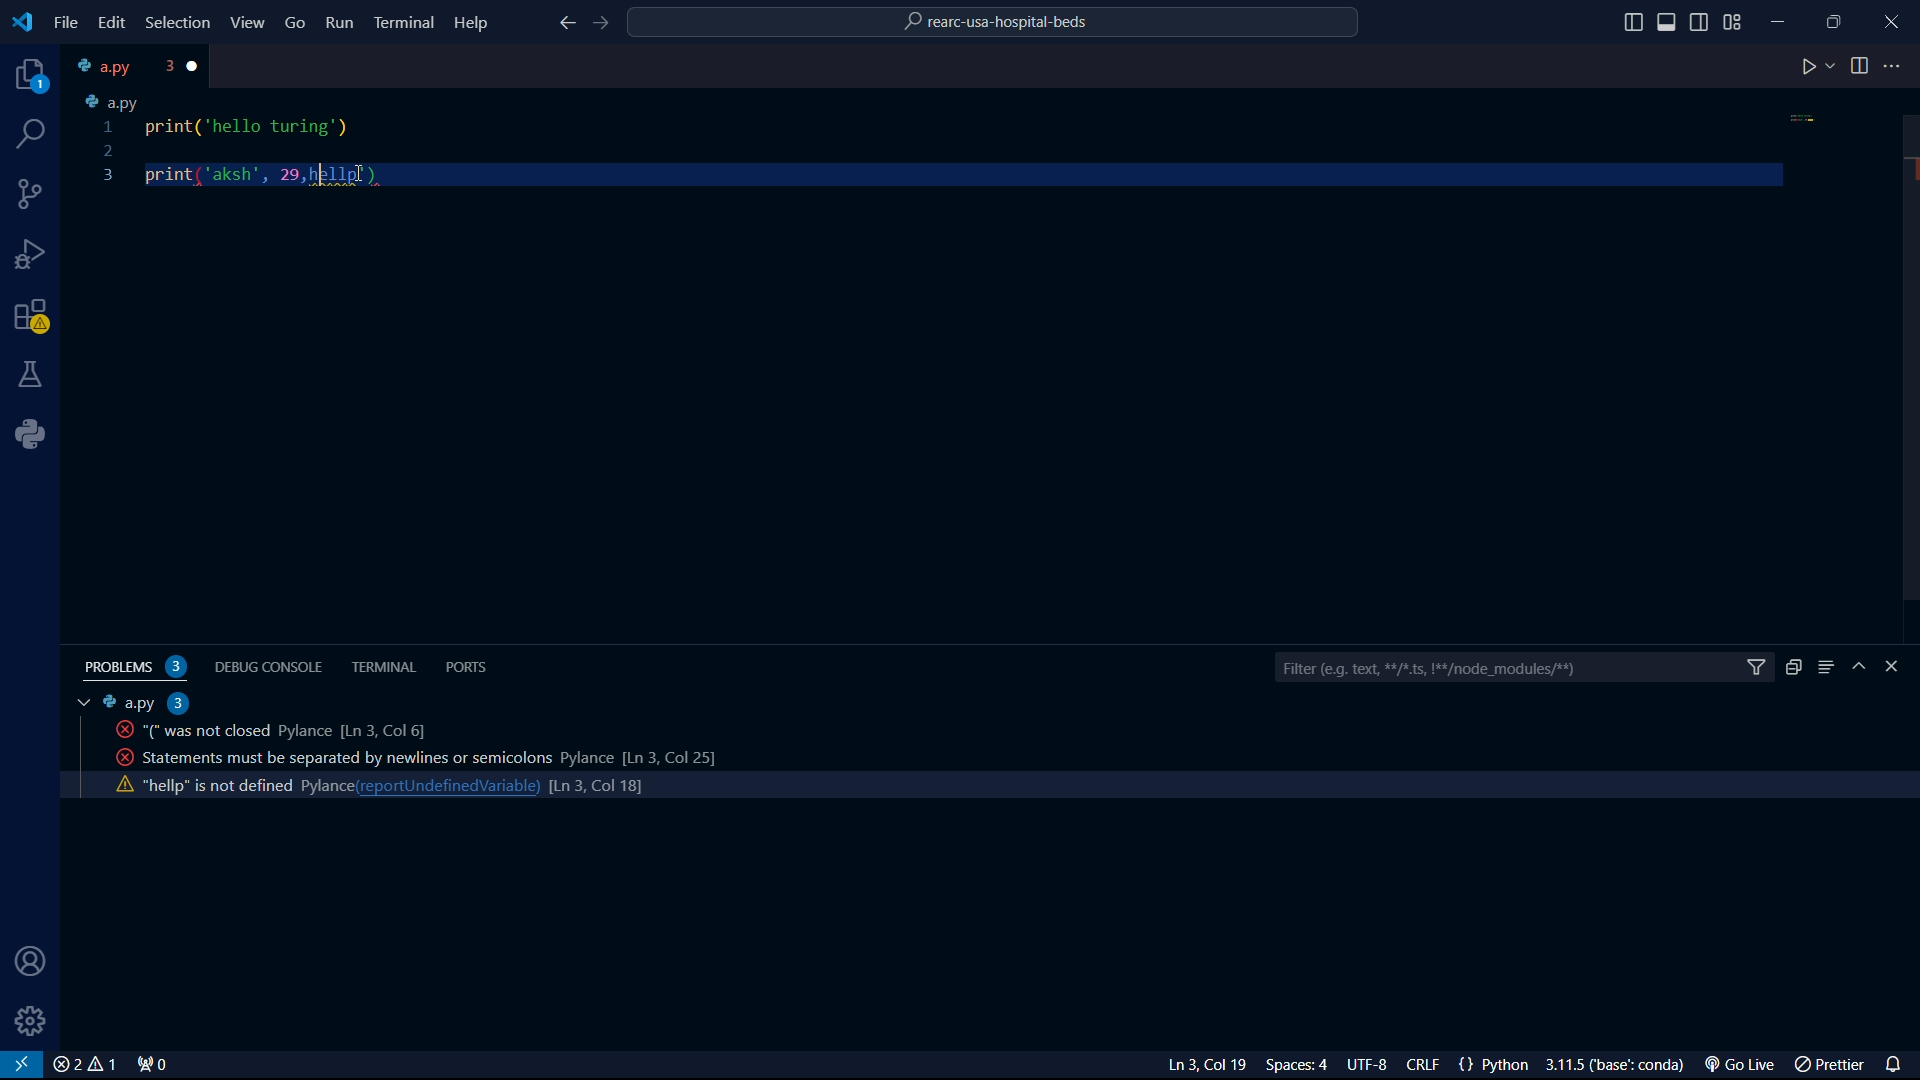 The width and height of the screenshot is (1920, 1080). What do you see at coordinates (605, 24) in the screenshot?
I see `foward` at bounding box center [605, 24].